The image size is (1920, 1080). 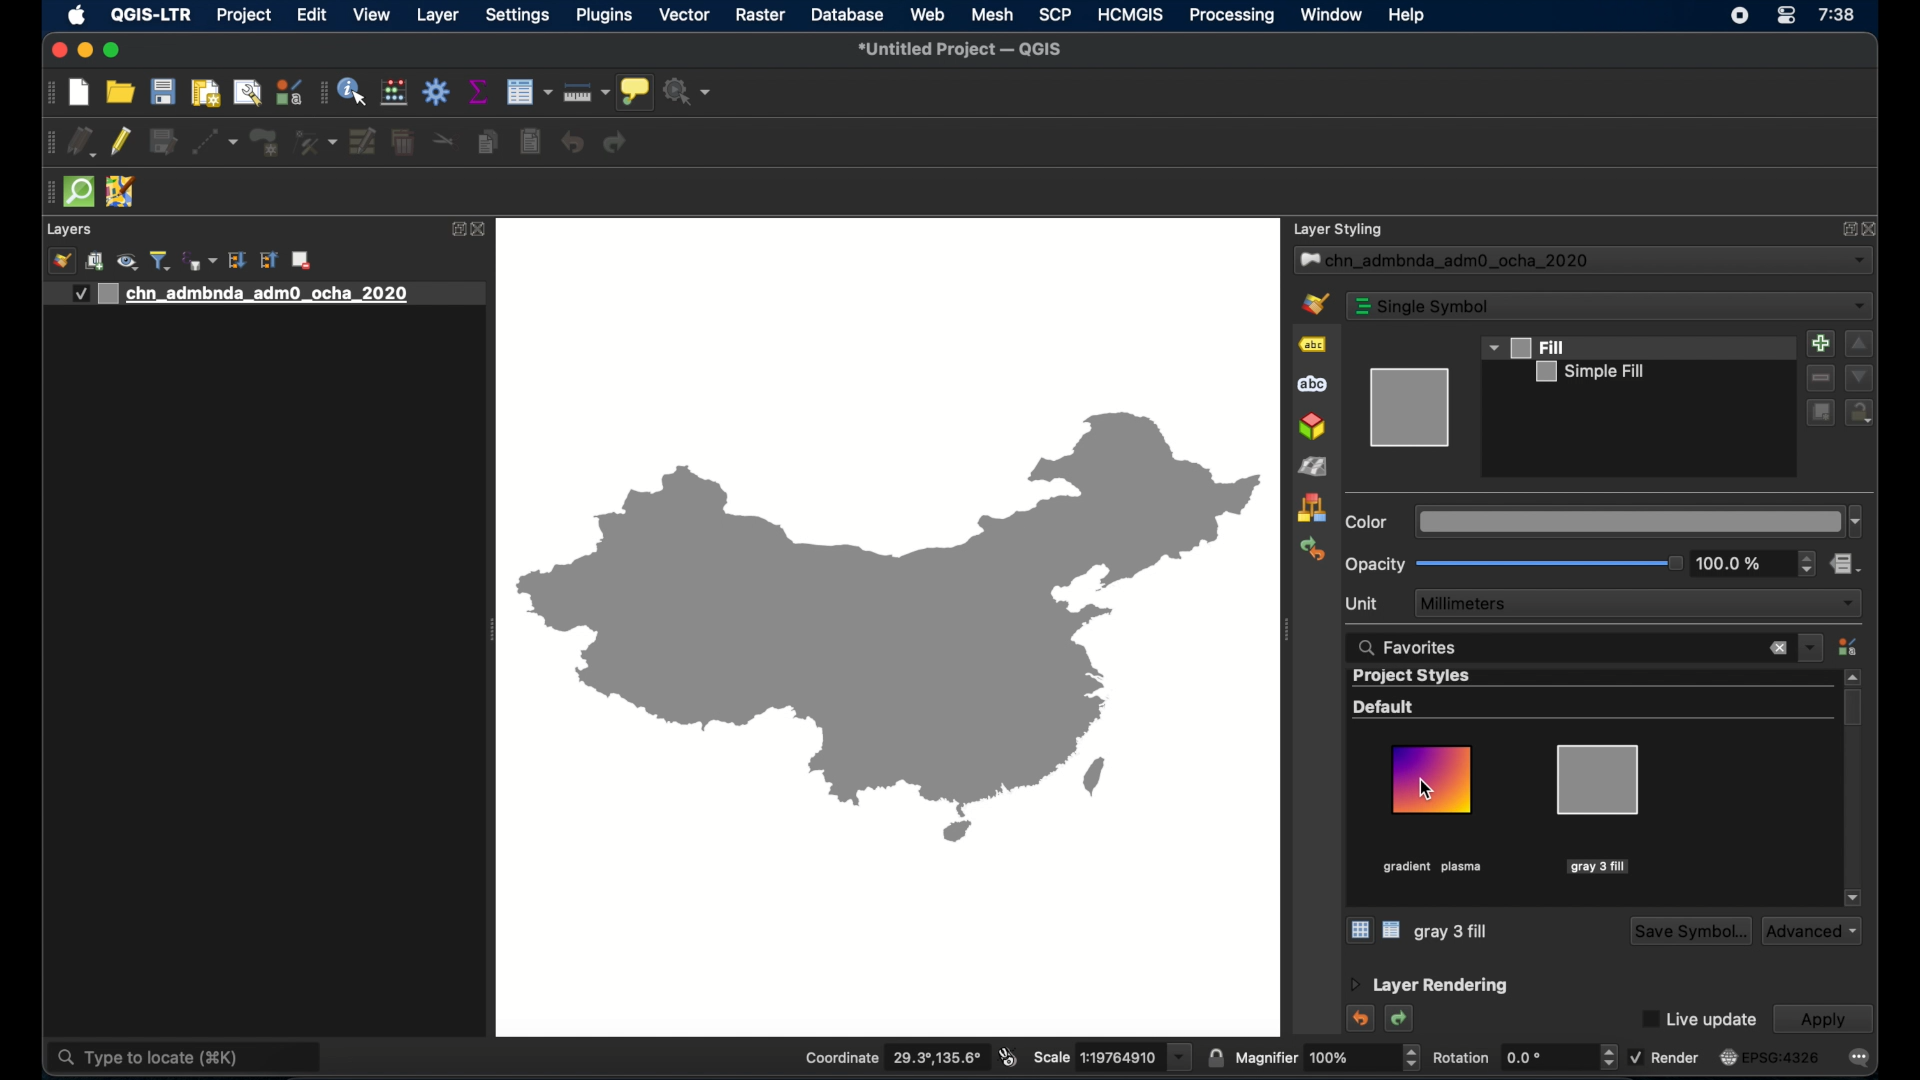 What do you see at coordinates (457, 228) in the screenshot?
I see `expand` at bounding box center [457, 228].